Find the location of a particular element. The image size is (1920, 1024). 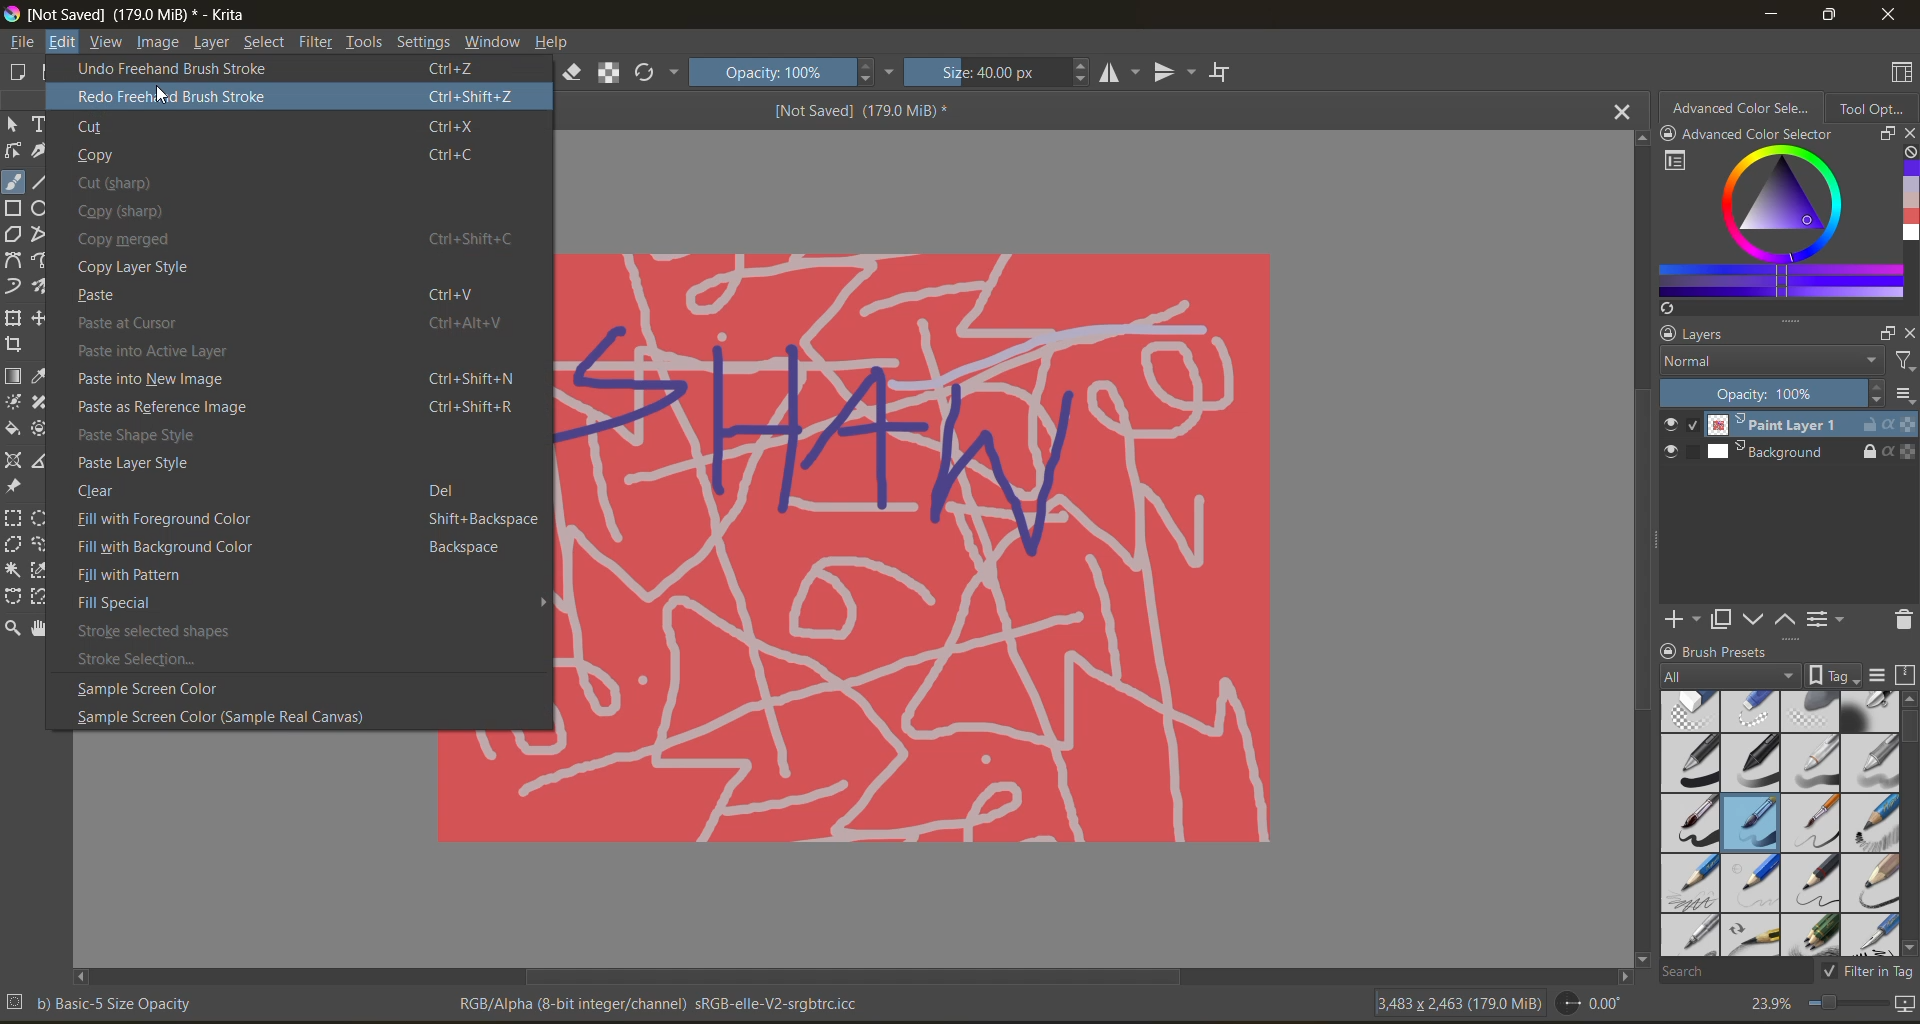

polygon tool is located at coordinates (13, 234).